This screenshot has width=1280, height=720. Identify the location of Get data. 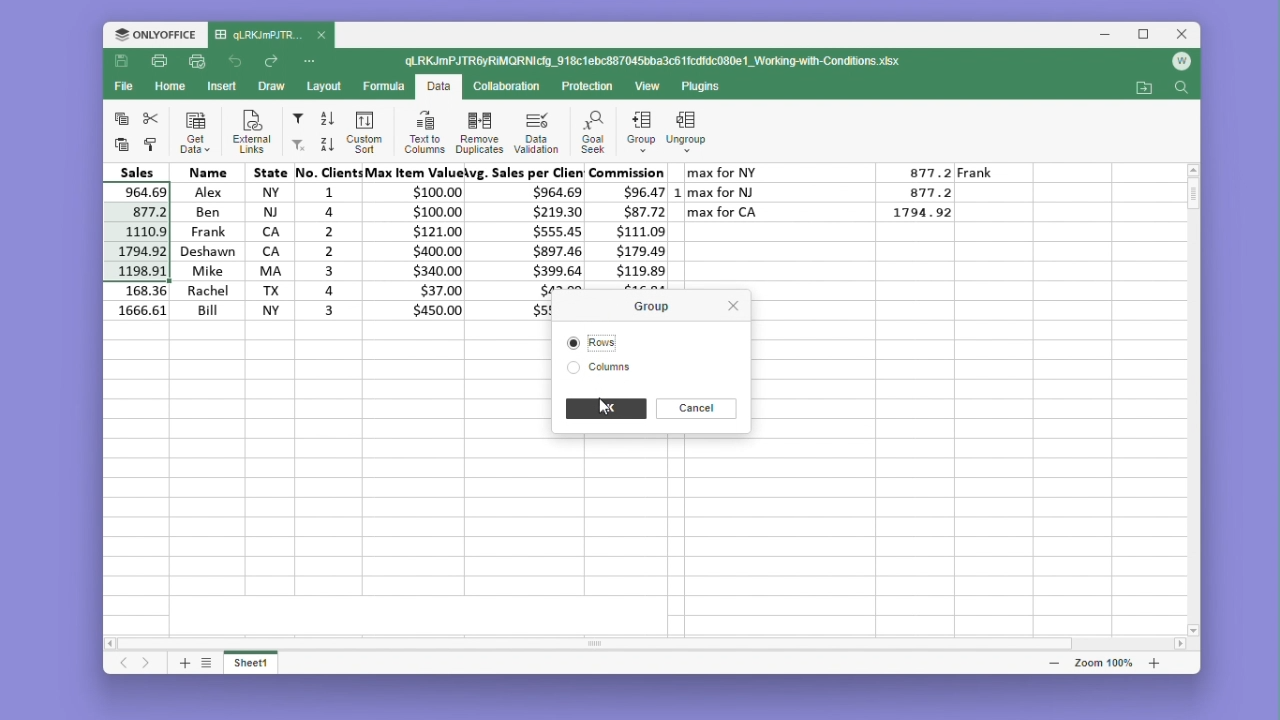
(196, 132).